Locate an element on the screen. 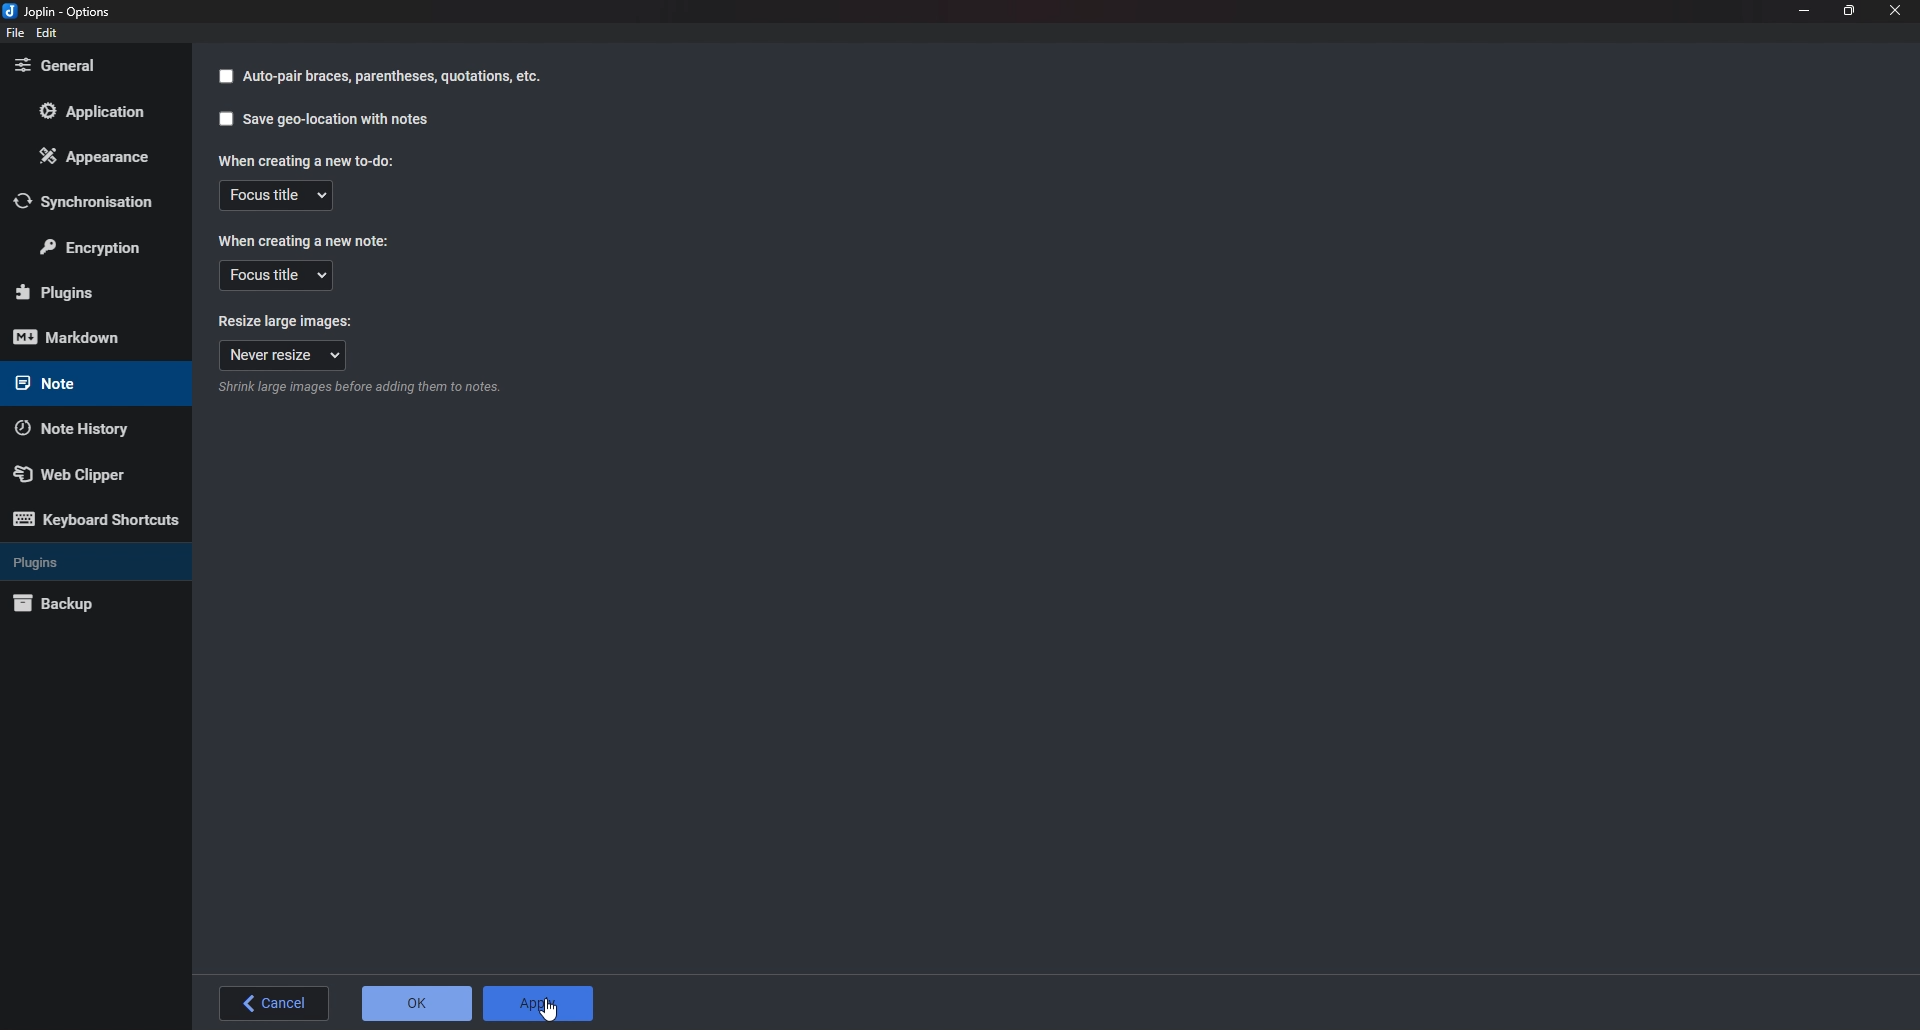 The width and height of the screenshot is (1920, 1030). back is located at coordinates (272, 1000).